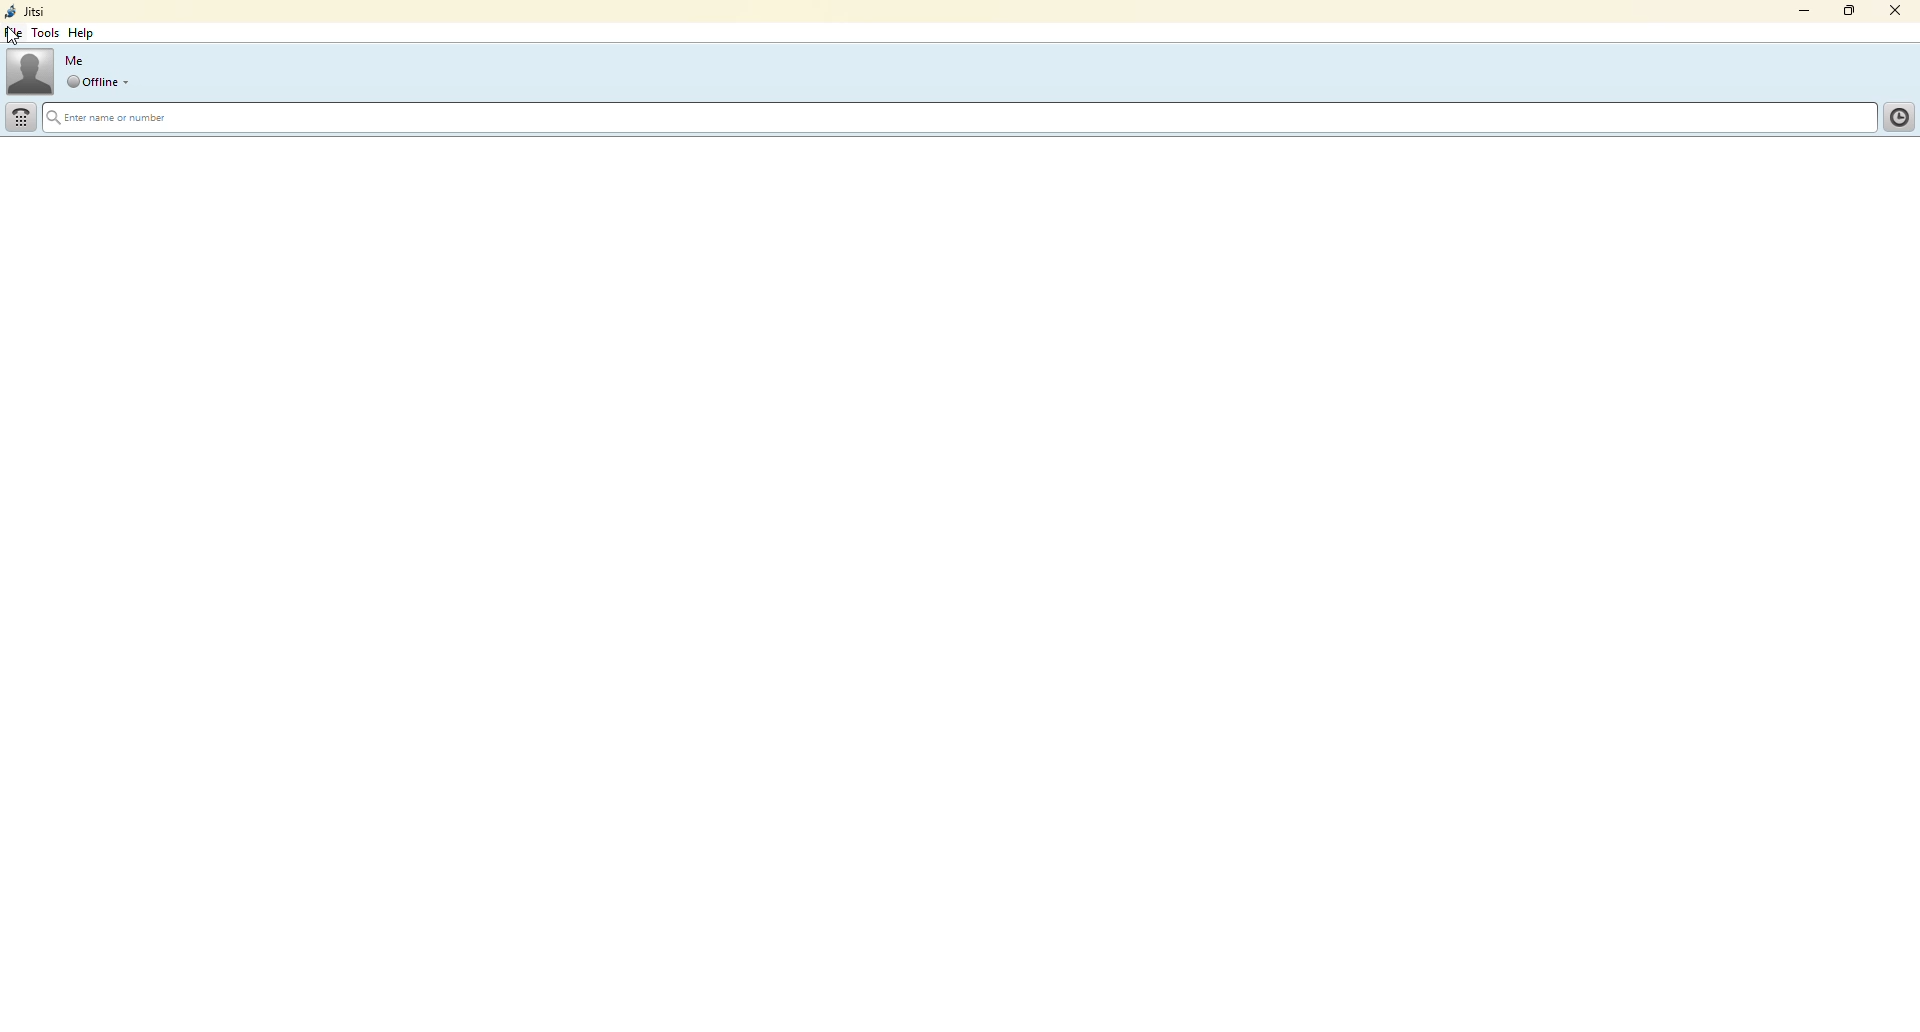 This screenshot has height=1032, width=1920. What do you see at coordinates (22, 117) in the screenshot?
I see `dial pad` at bounding box center [22, 117].